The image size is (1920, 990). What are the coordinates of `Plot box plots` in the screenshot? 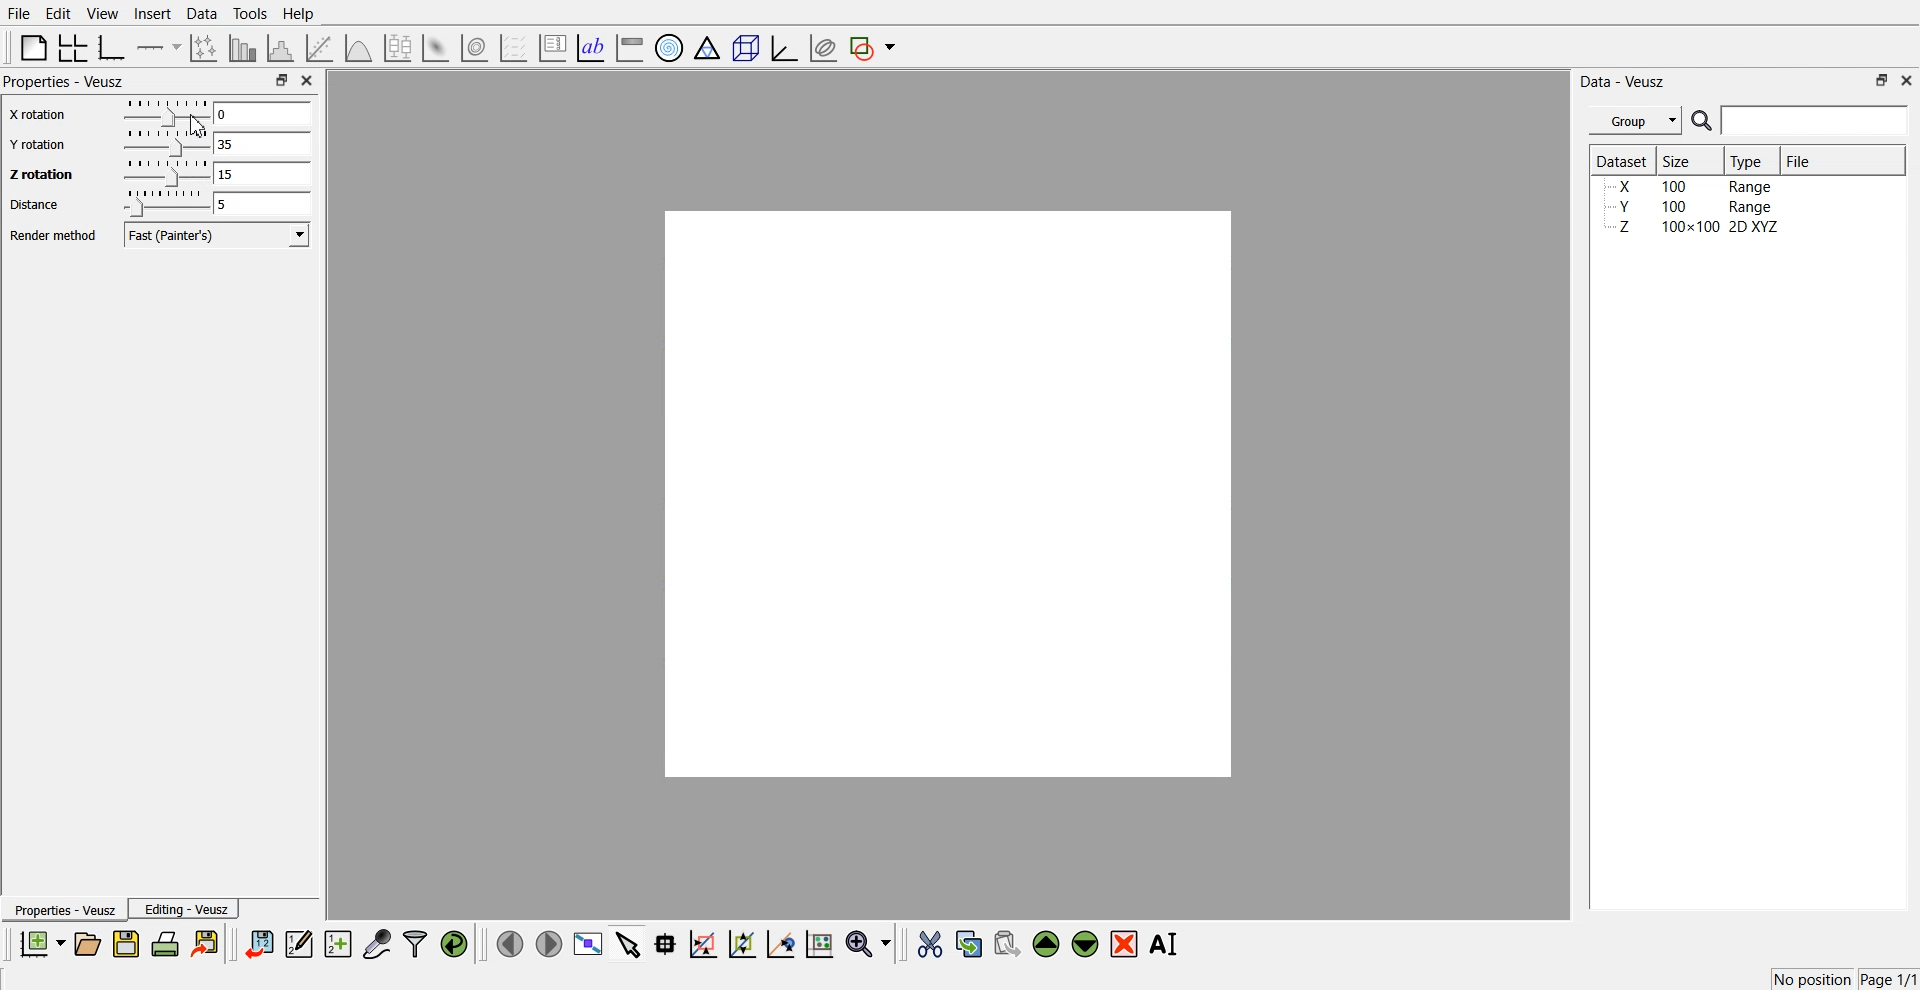 It's located at (398, 48).